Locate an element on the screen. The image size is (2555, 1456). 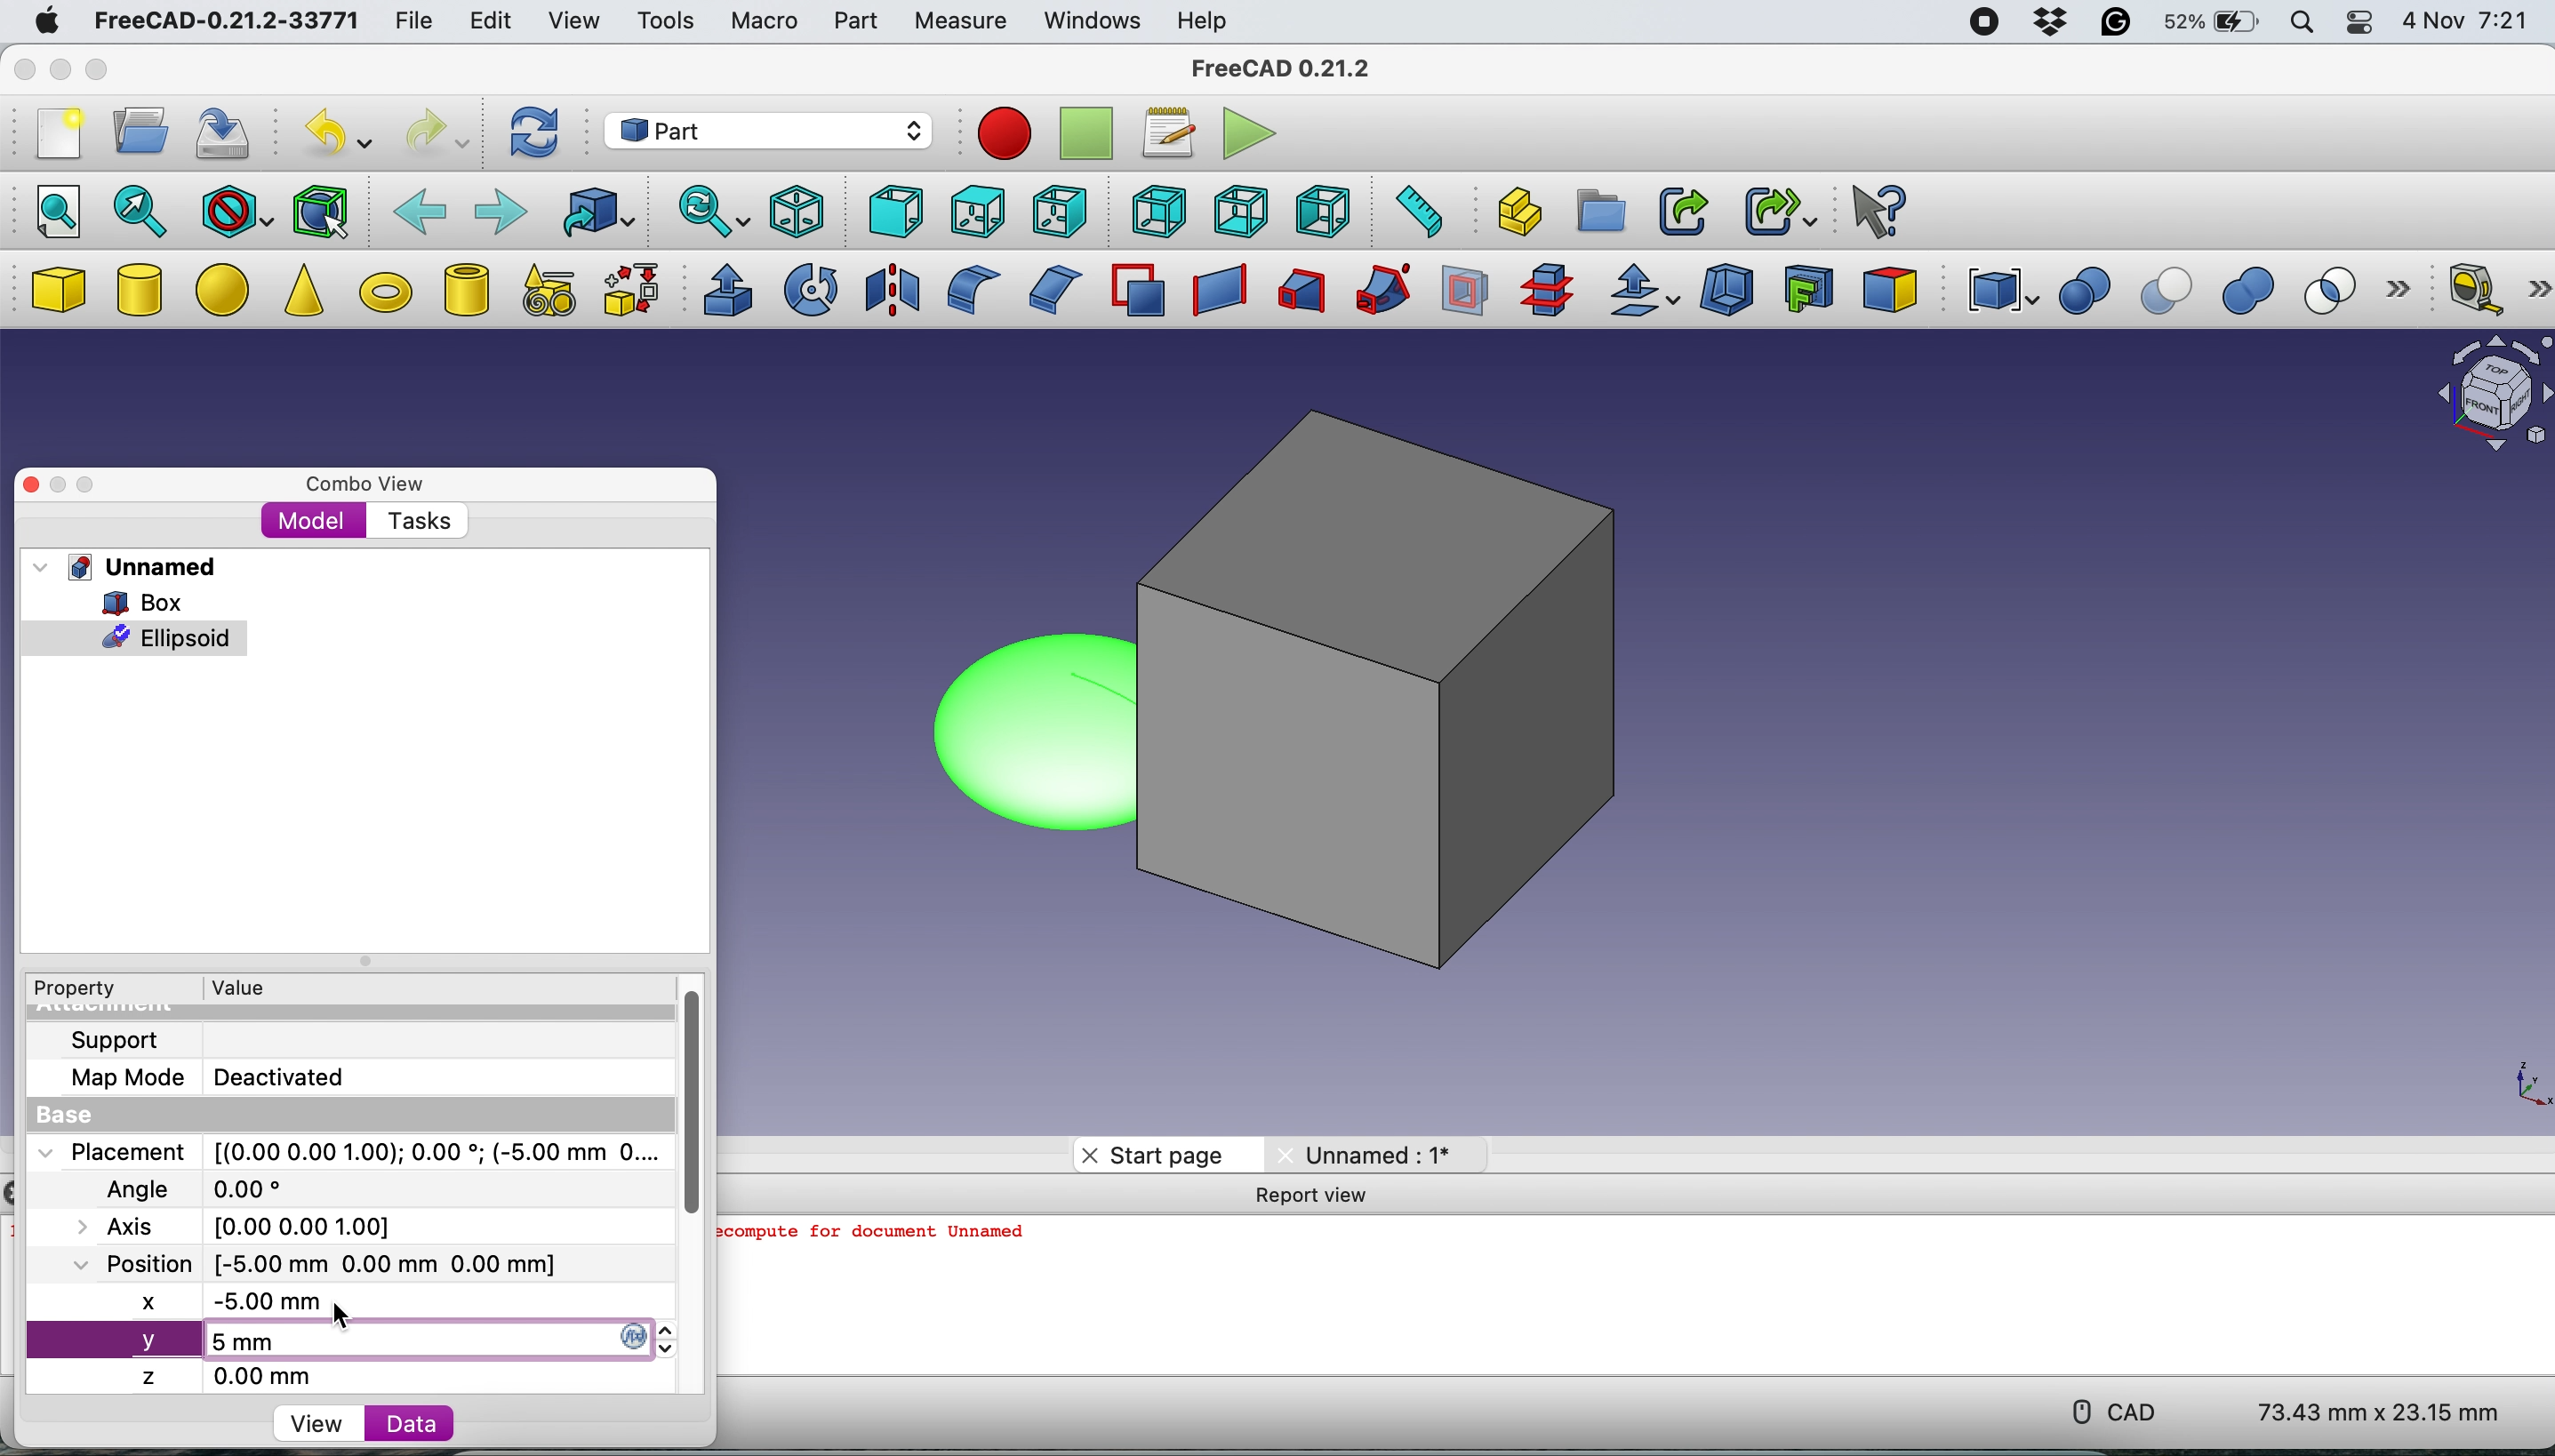
box is located at coordinates (137, 601).